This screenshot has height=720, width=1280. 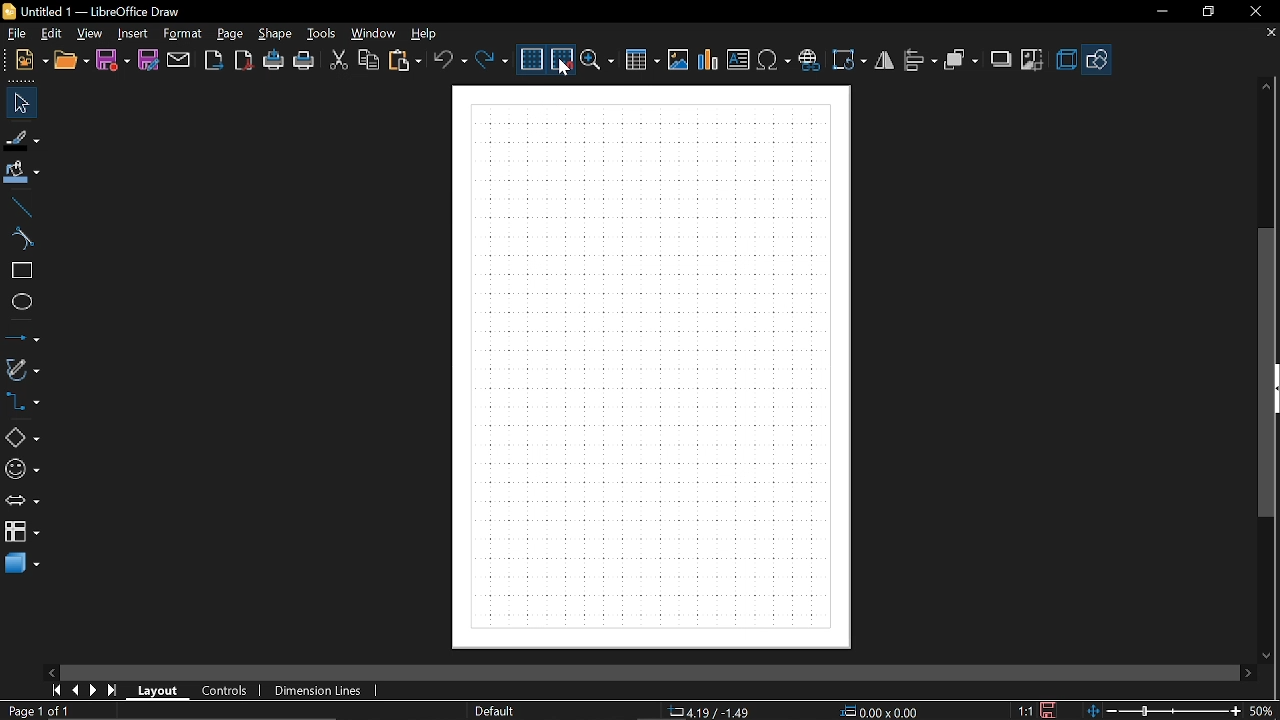 I want to click on crop, so click(x=1036, y=61).